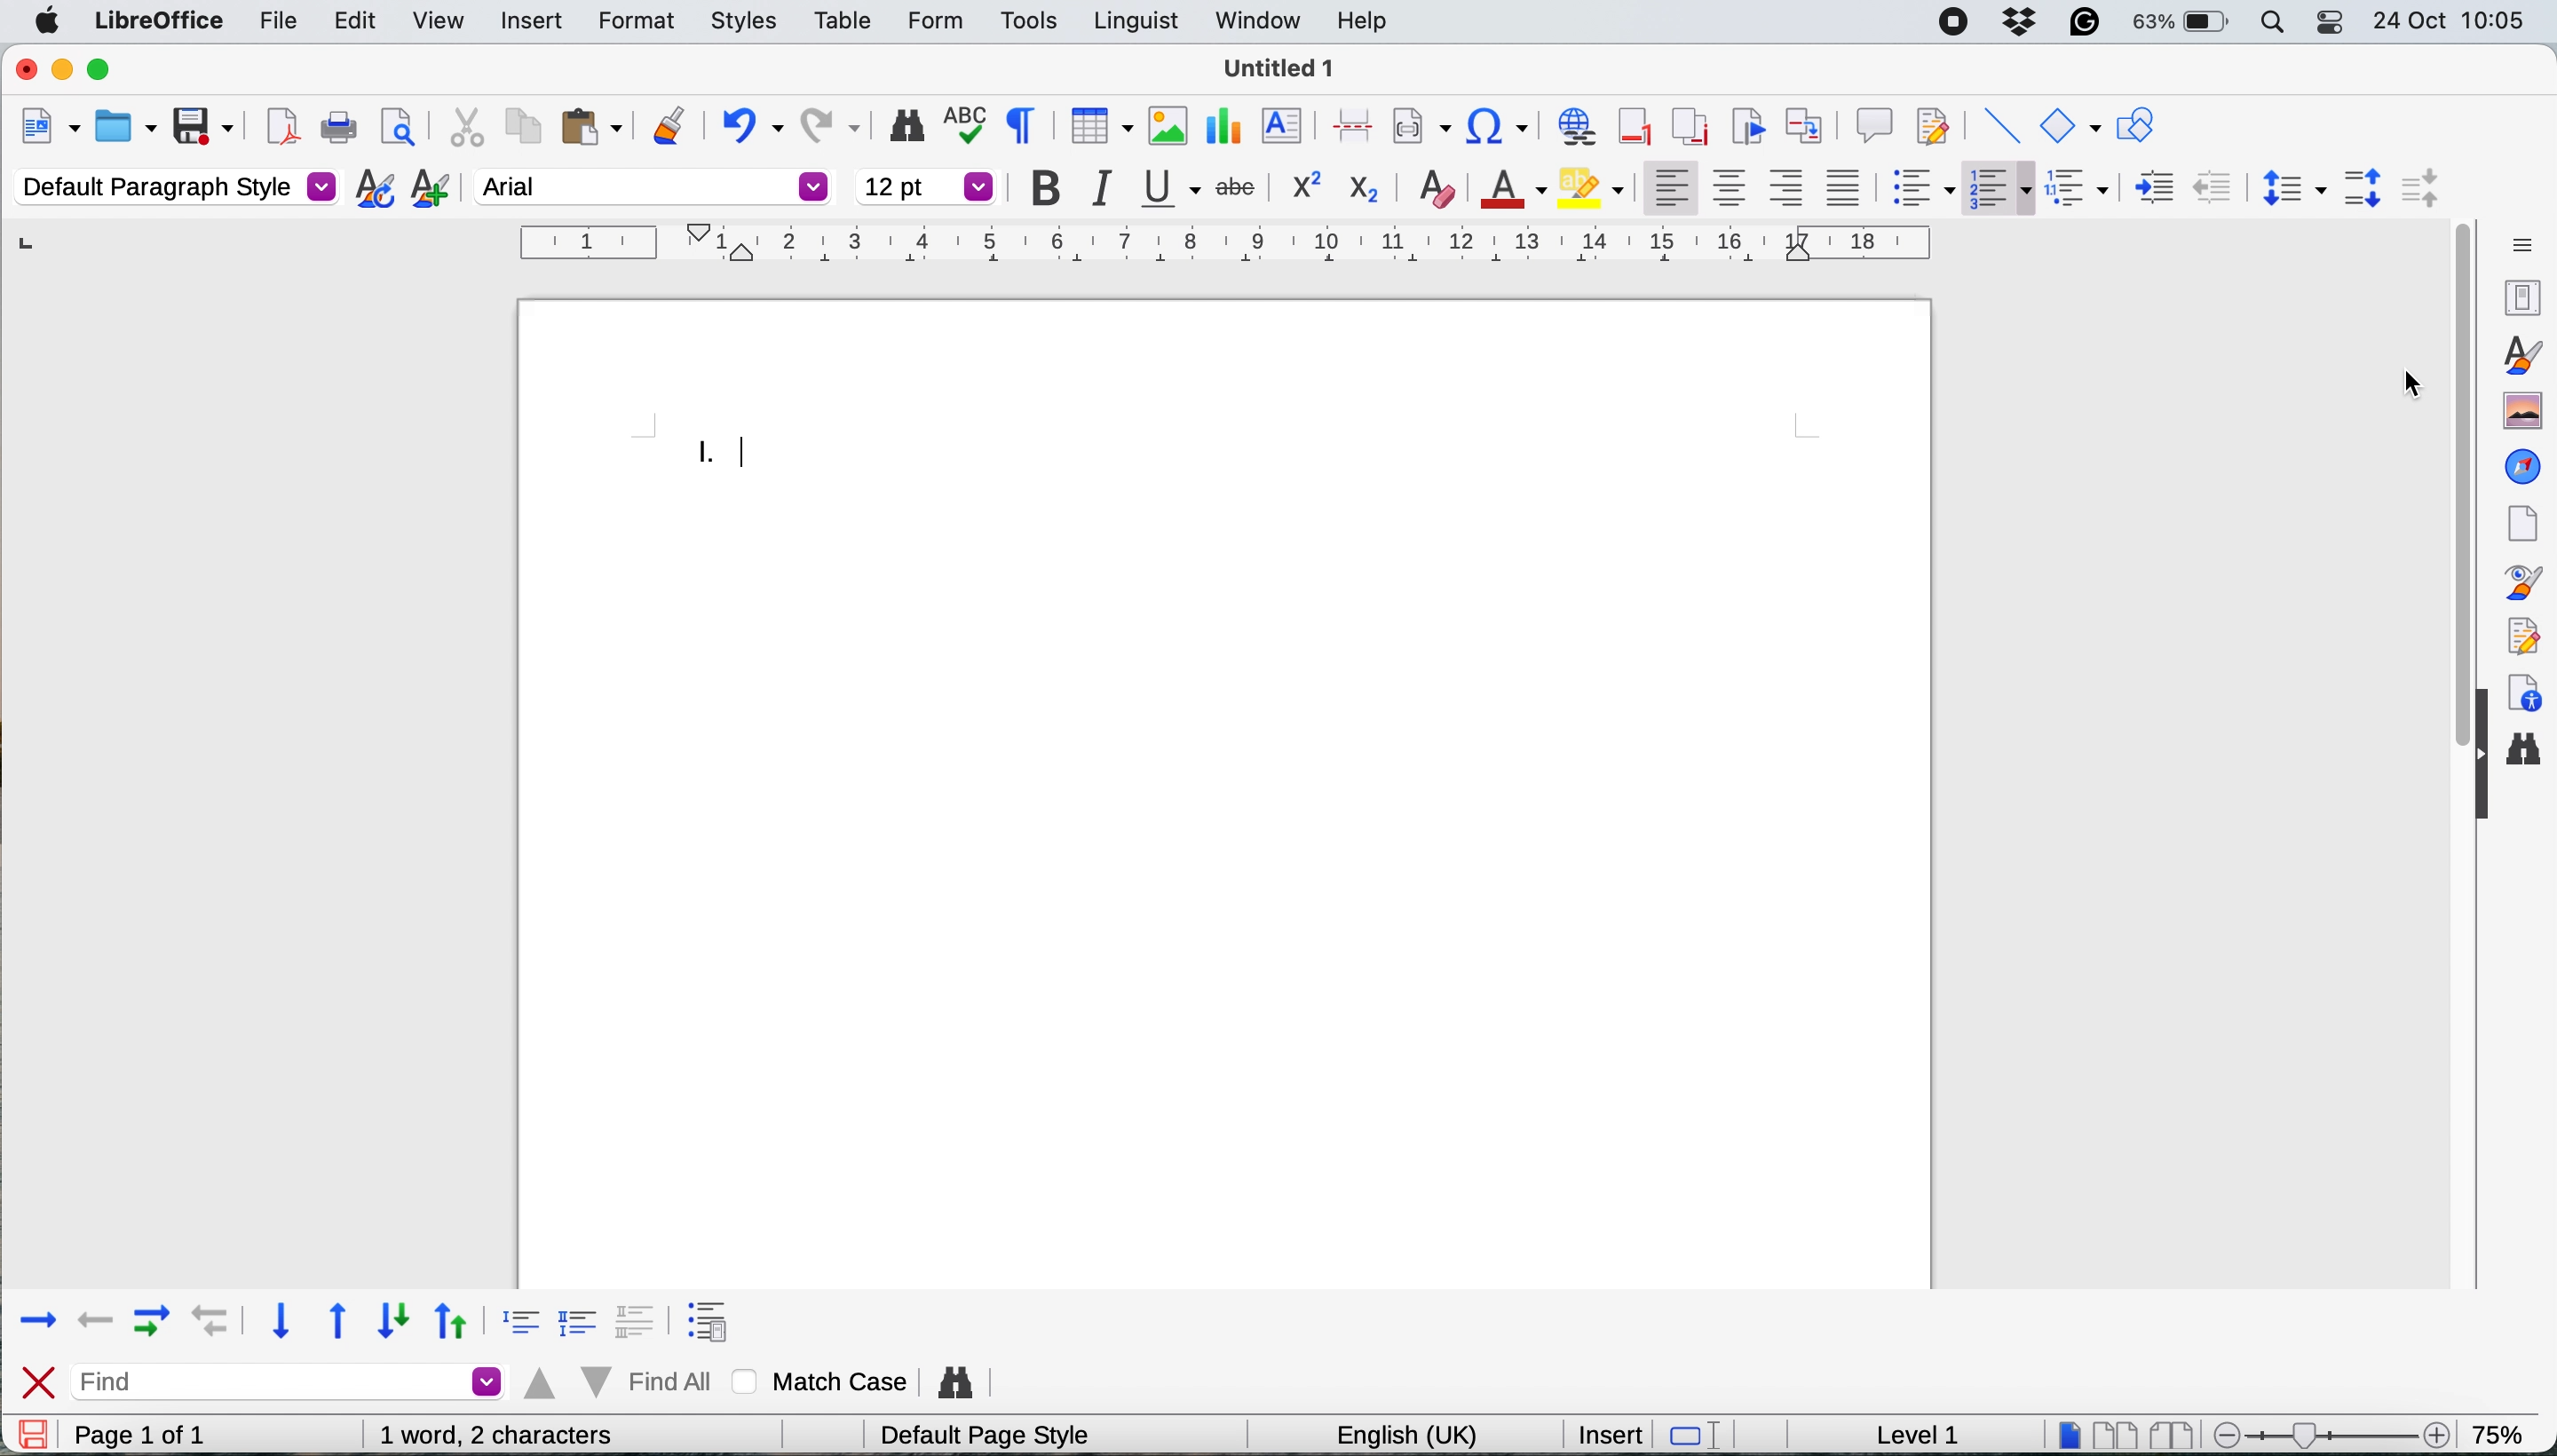 The image size is (2557, 1456). I want to click on decrease paragraph spacing, so click(2417, 186).